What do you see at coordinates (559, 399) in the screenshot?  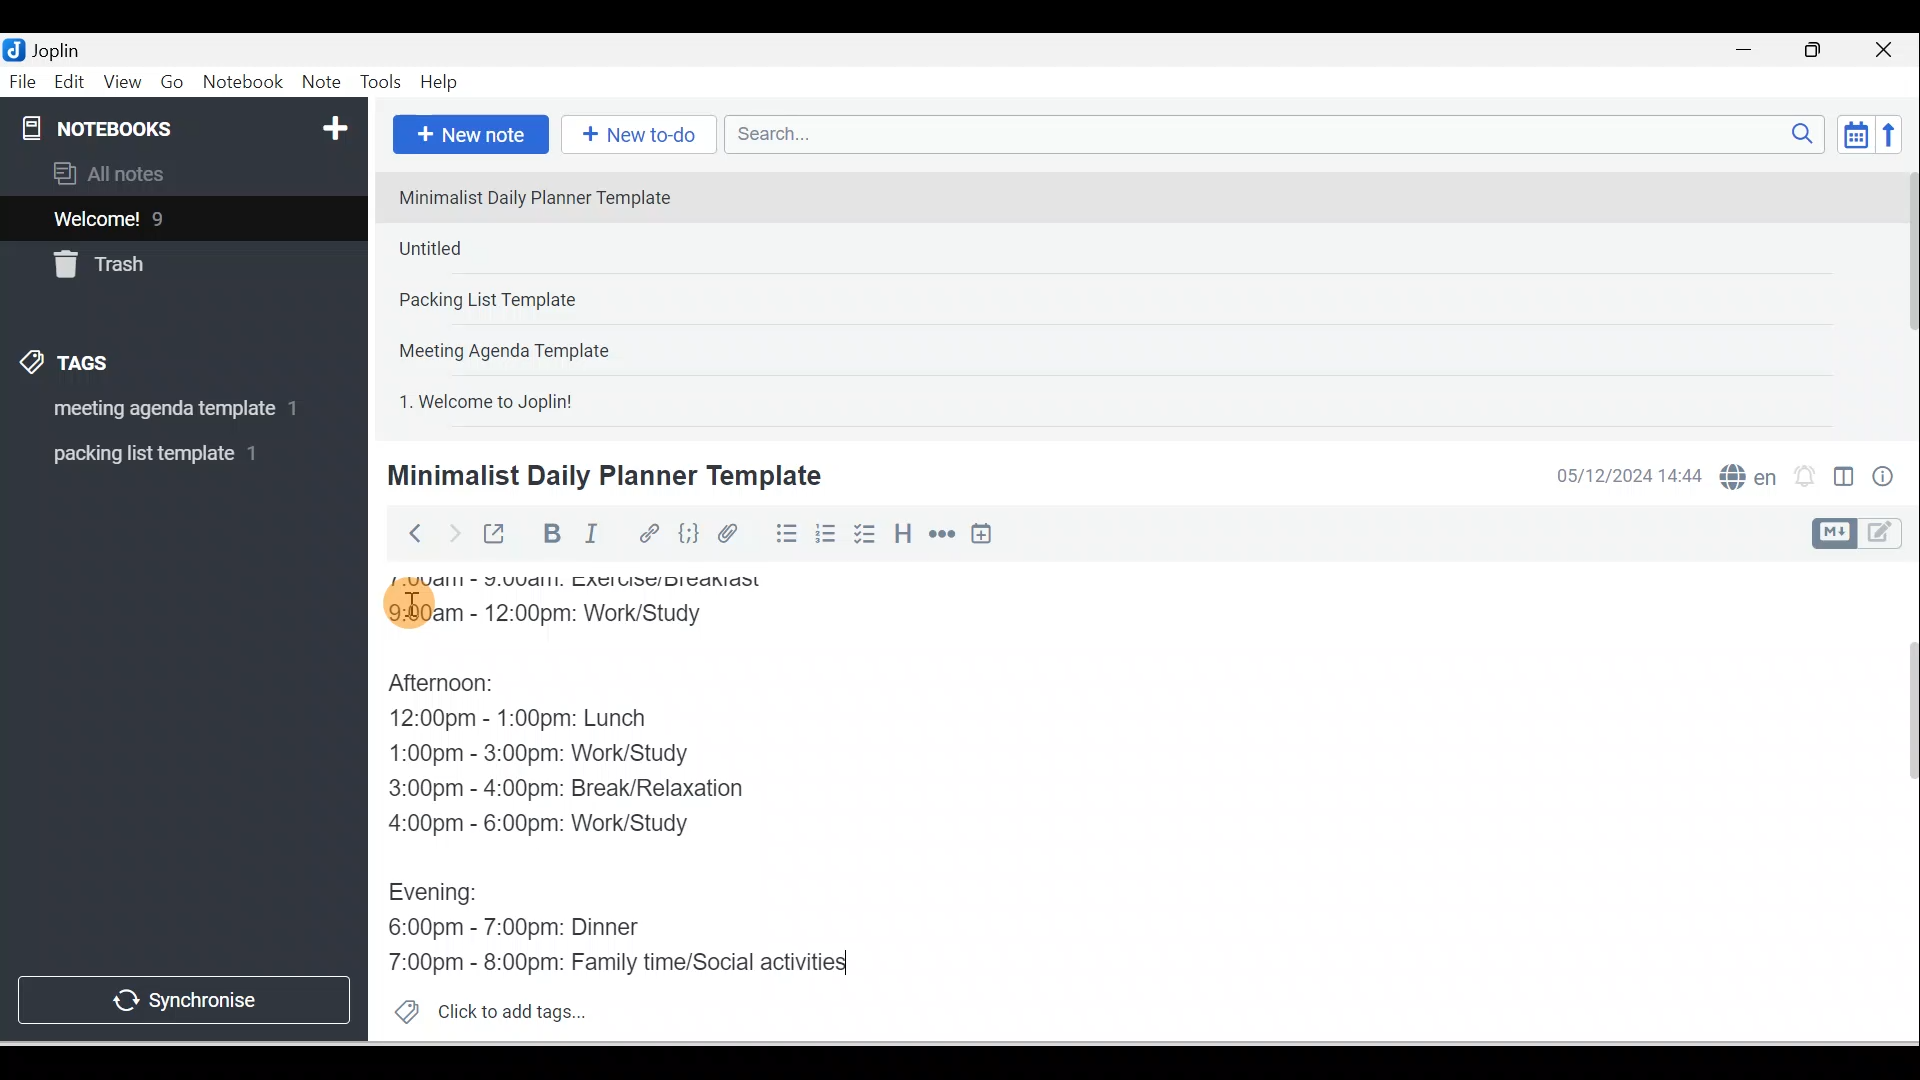 I see `Note 5` at bounding box center [559, 399].